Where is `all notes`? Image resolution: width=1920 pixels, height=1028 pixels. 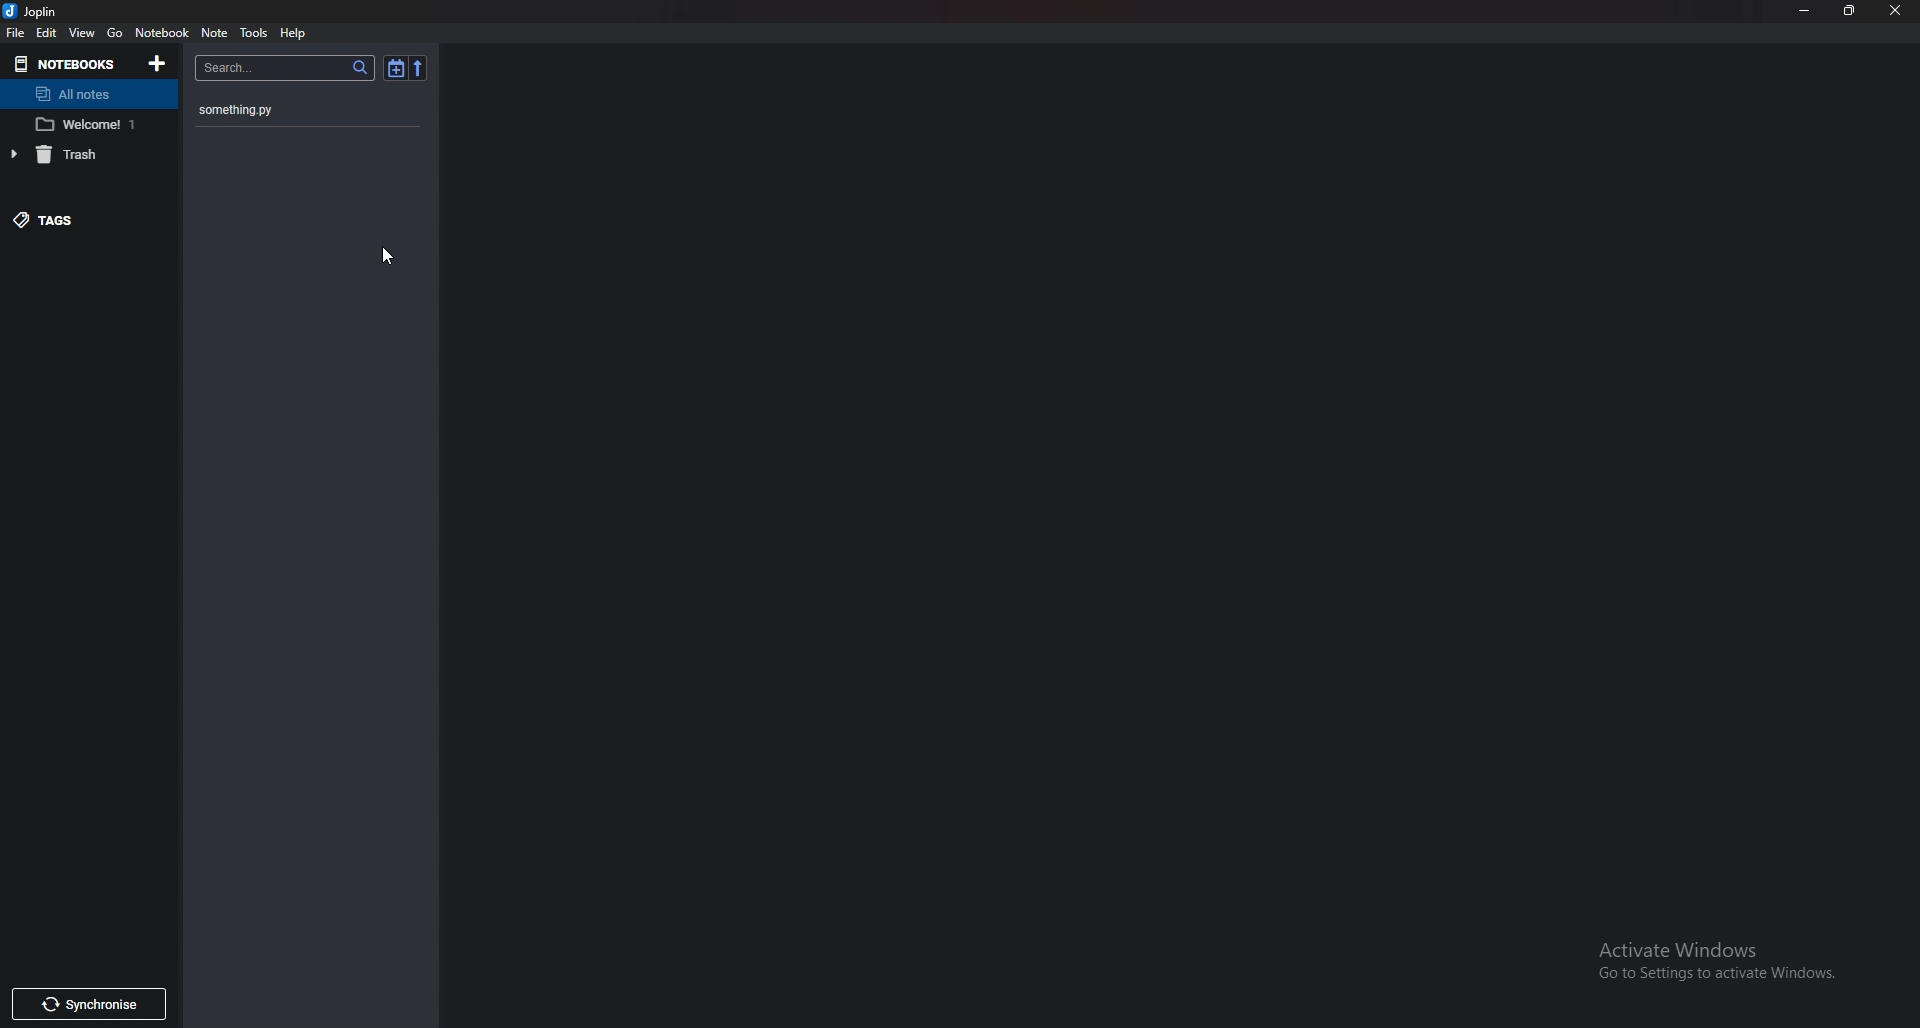 all notes is located at coordinates (86, 92).